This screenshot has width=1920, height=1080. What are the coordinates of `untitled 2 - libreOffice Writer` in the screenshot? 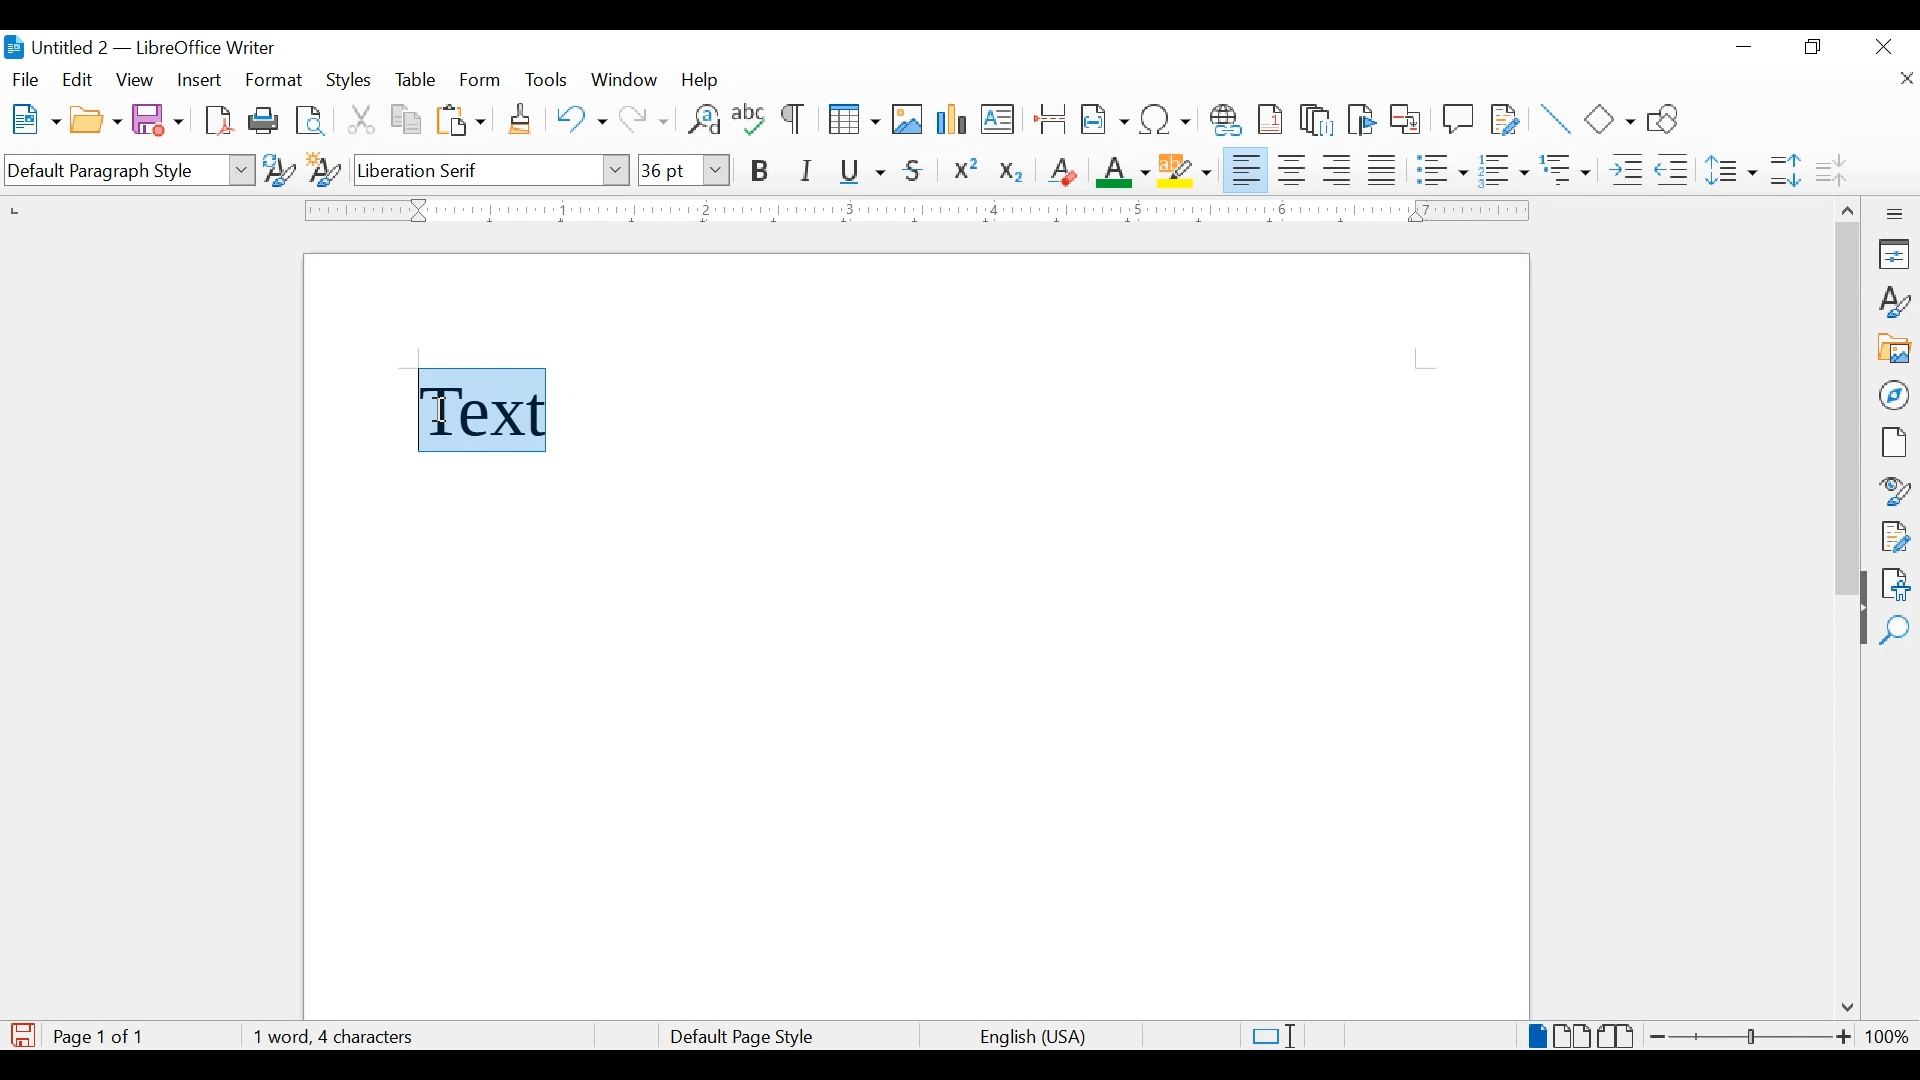 It's located at (139, 51).